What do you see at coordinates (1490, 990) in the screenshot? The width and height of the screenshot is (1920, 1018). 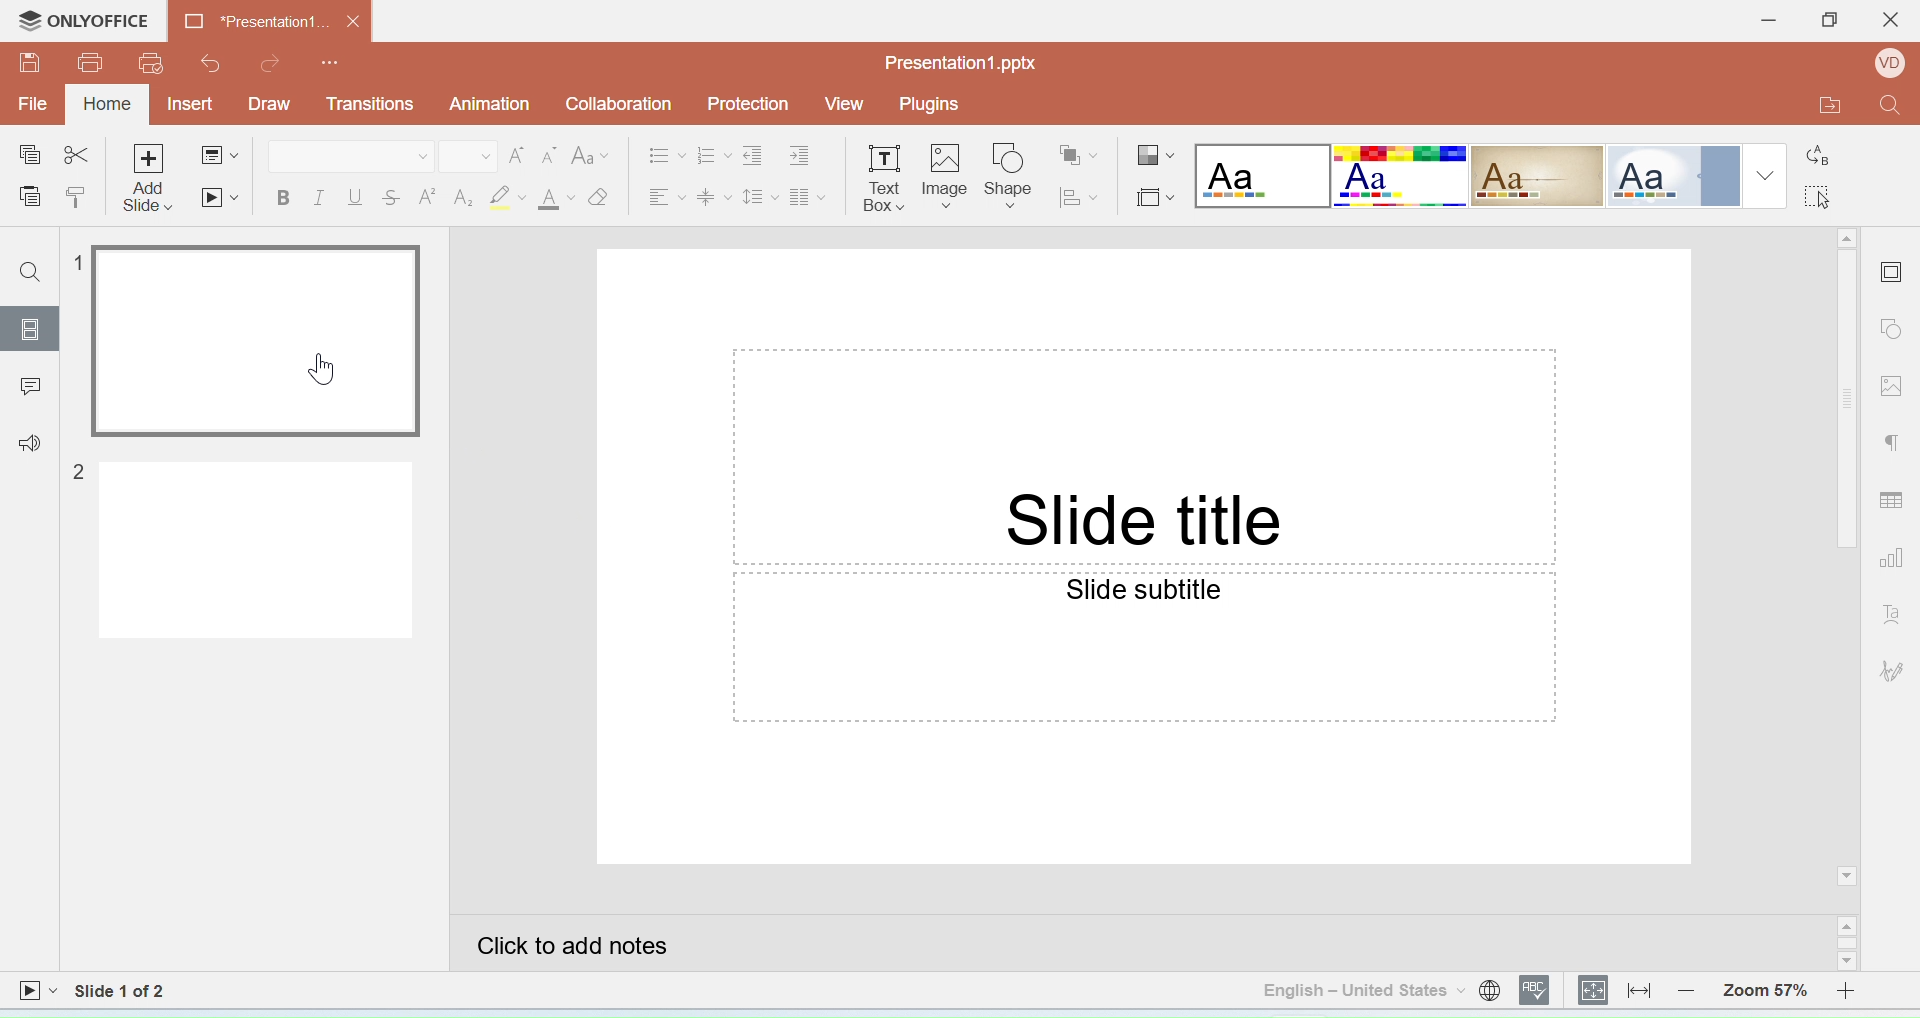 I see `Set document language` at bounding box center [1490, 990].